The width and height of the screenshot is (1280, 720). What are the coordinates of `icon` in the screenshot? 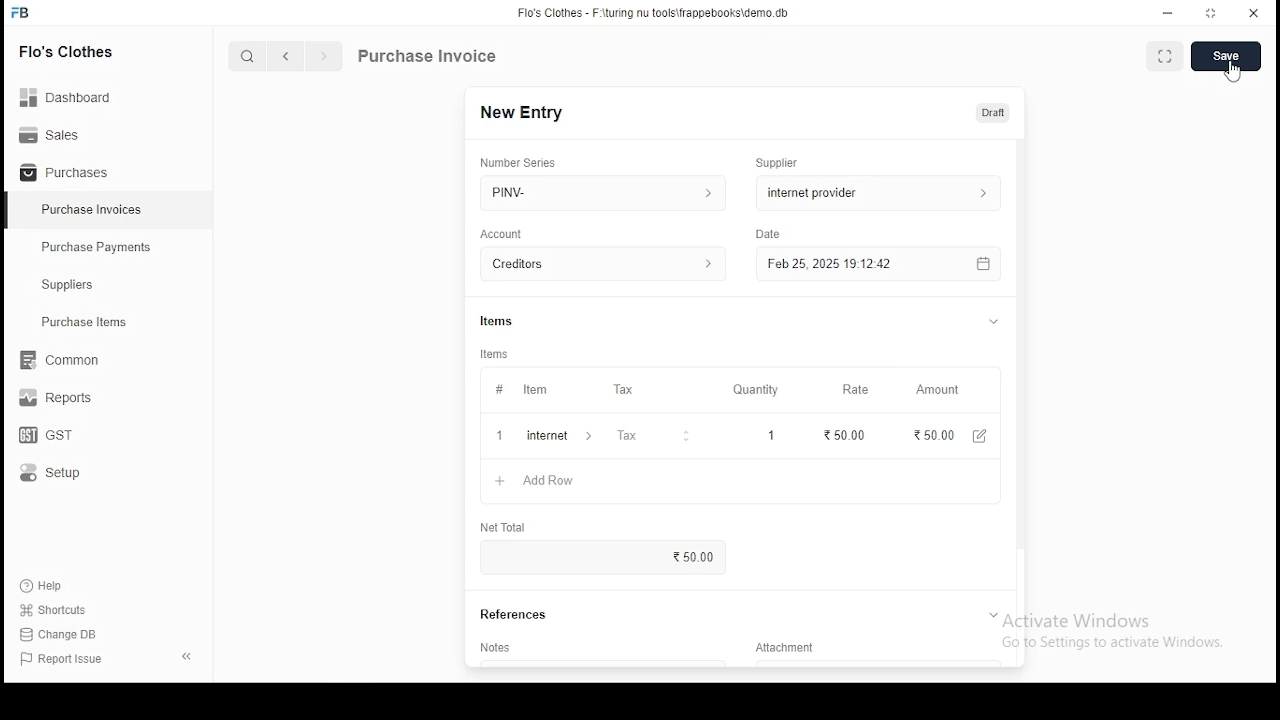 It's located at (21, 13).